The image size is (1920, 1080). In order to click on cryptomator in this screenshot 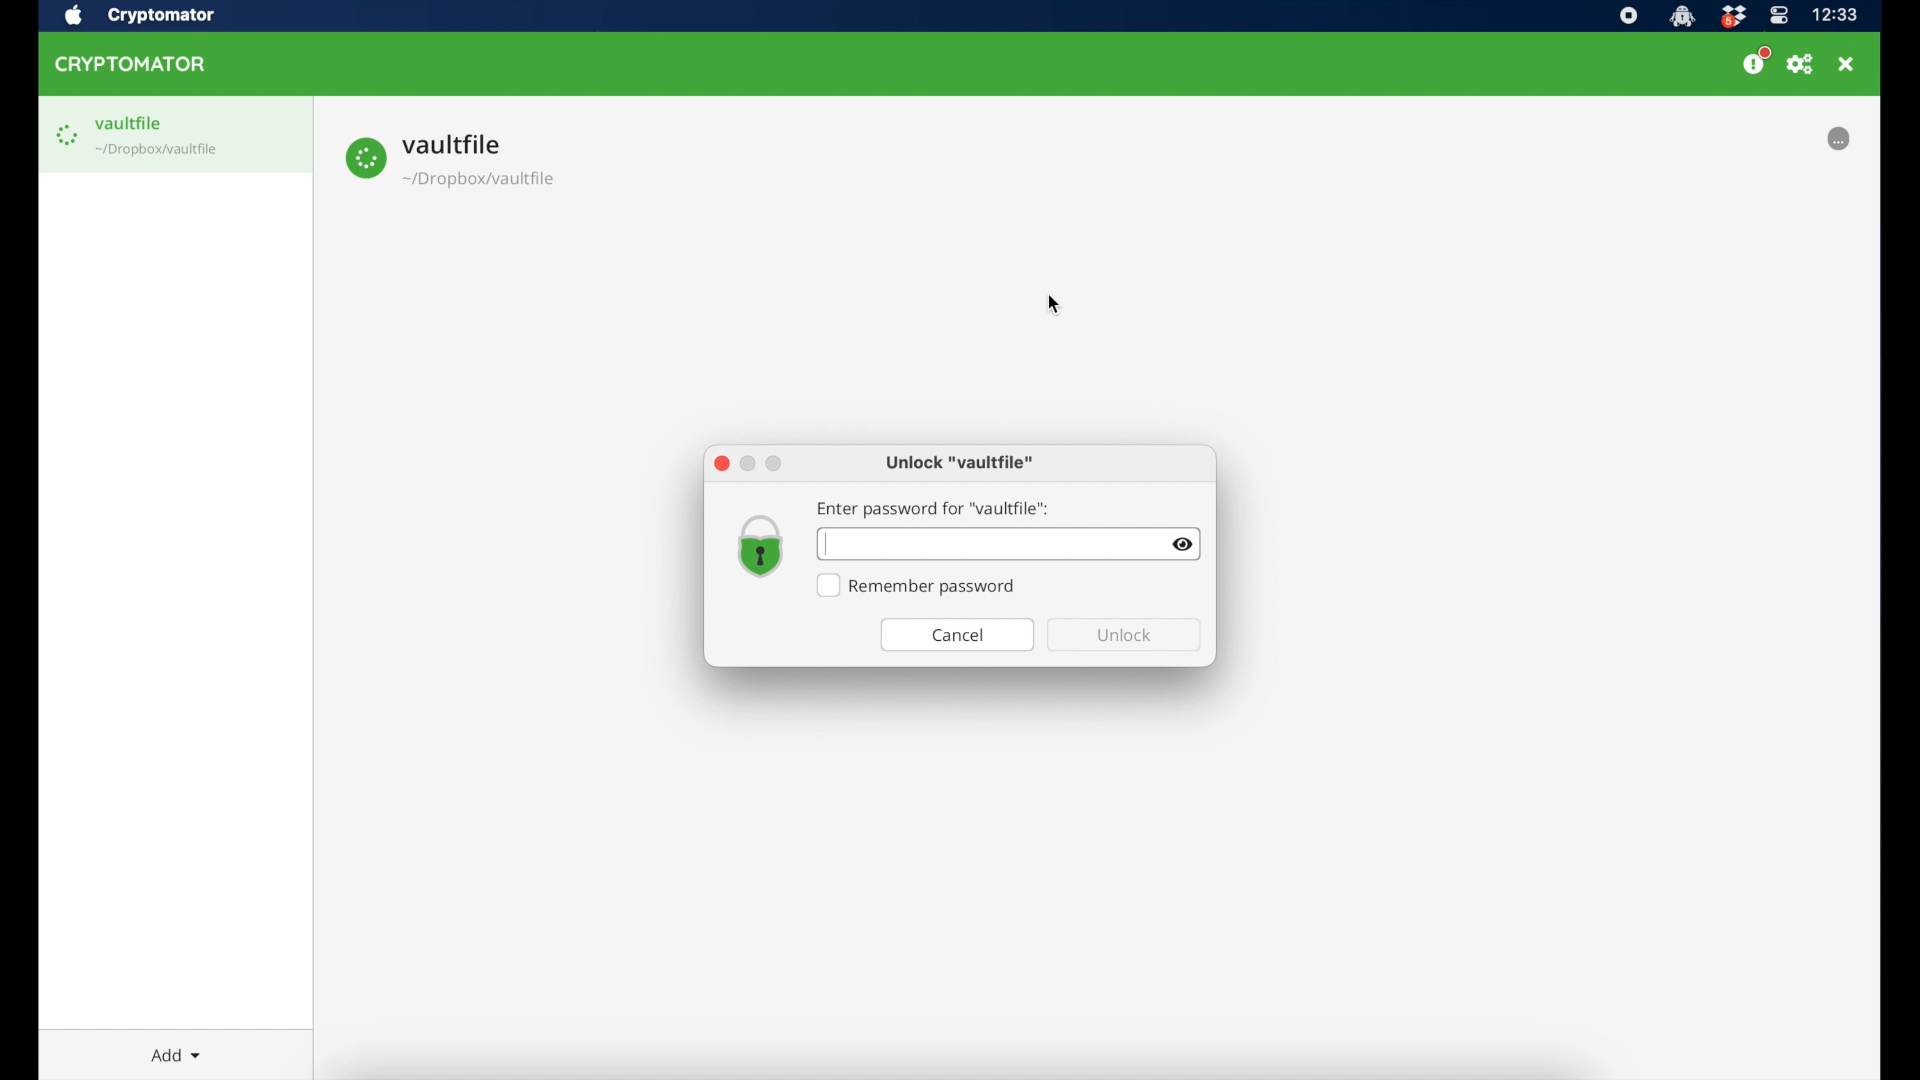, I will do `click(161, 16)`.